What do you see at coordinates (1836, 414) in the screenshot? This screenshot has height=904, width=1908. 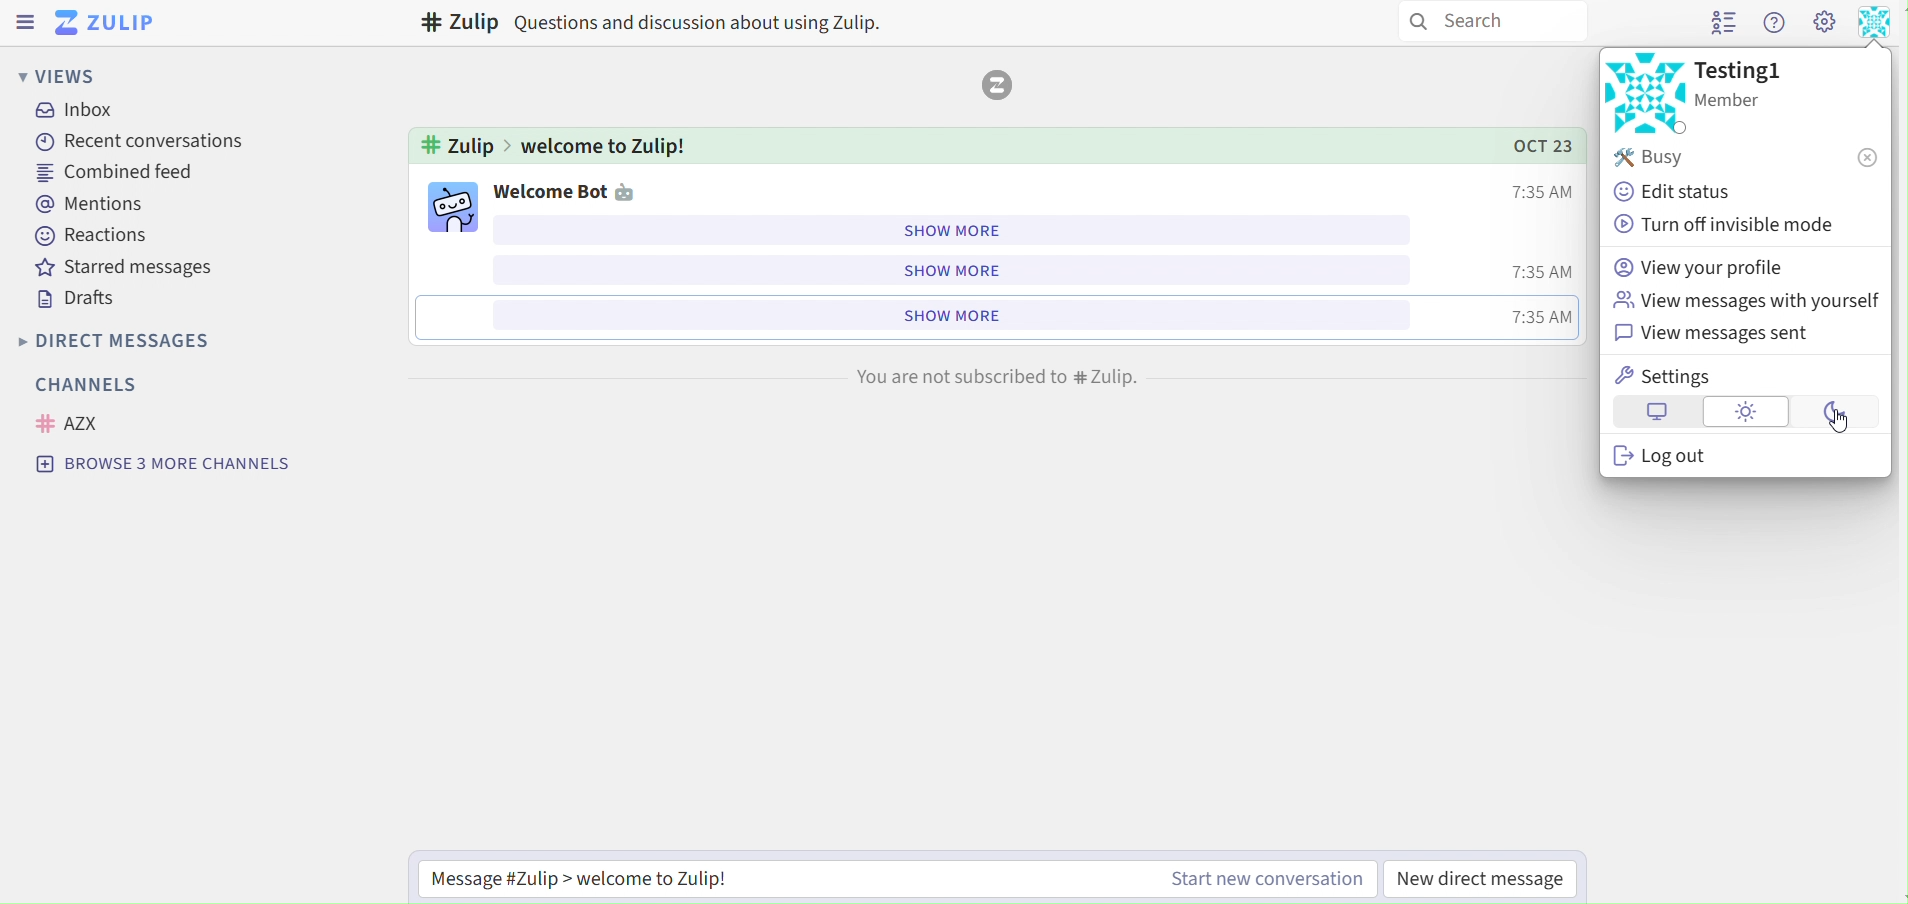 I see `dark theme` at bounding box center [1836, 414].